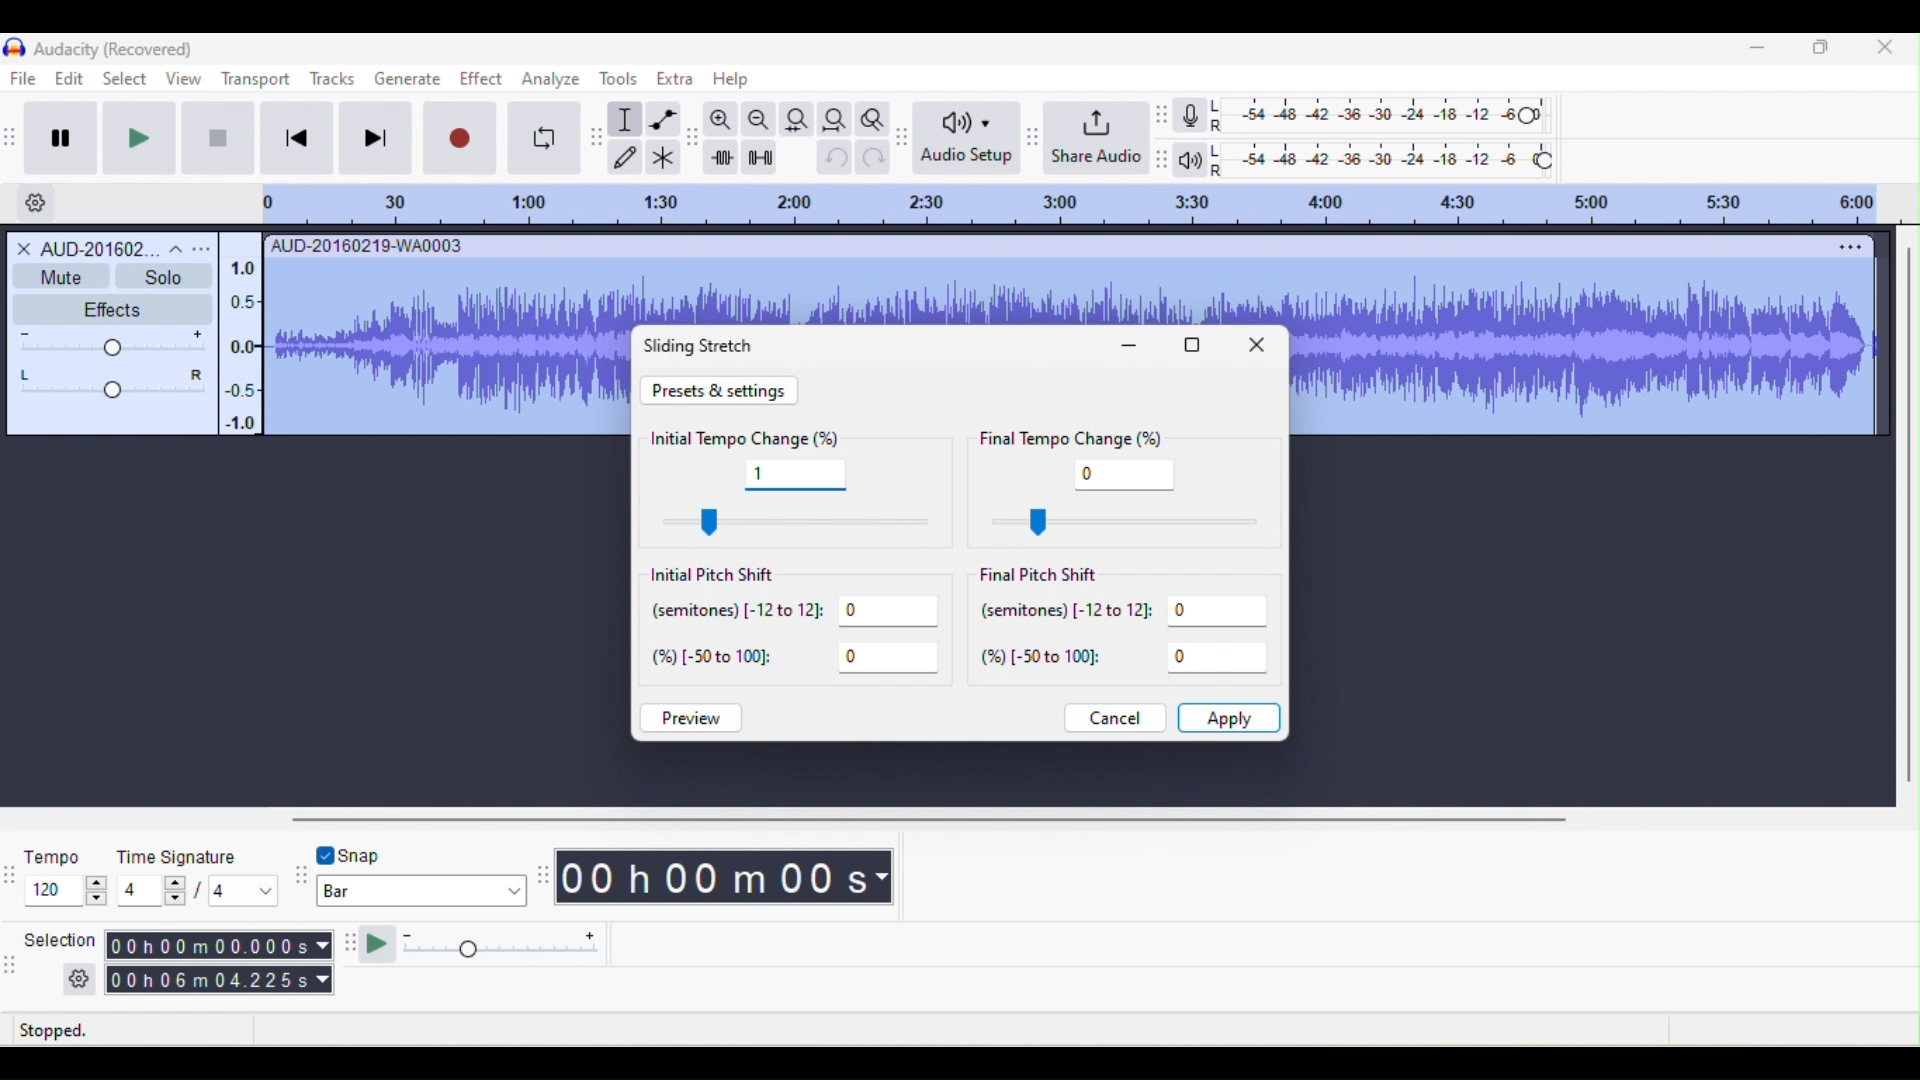 The width and height of the screenshot is (1920, 1080). Describe the element at coordinates (1067, 204) in the screenshot. I see `Rating scale` at that location.